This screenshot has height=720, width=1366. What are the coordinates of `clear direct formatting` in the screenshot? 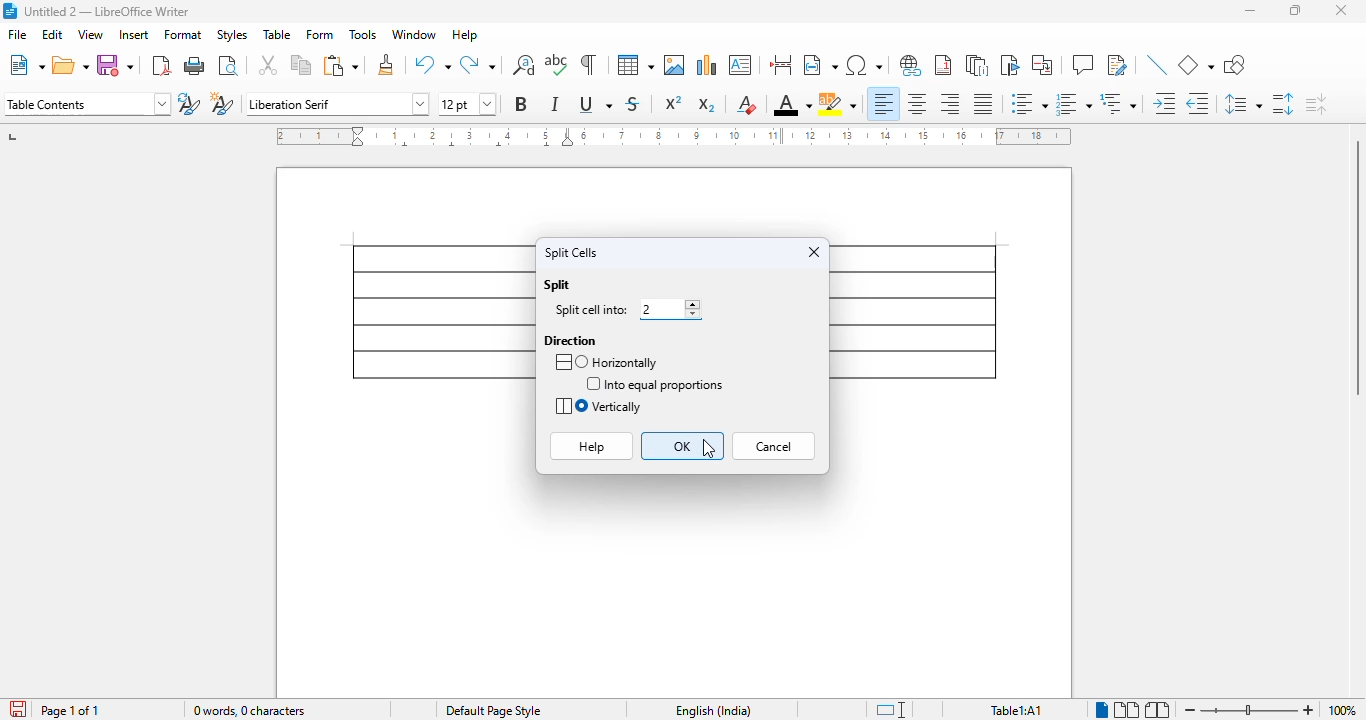 It's located at (747, 104).